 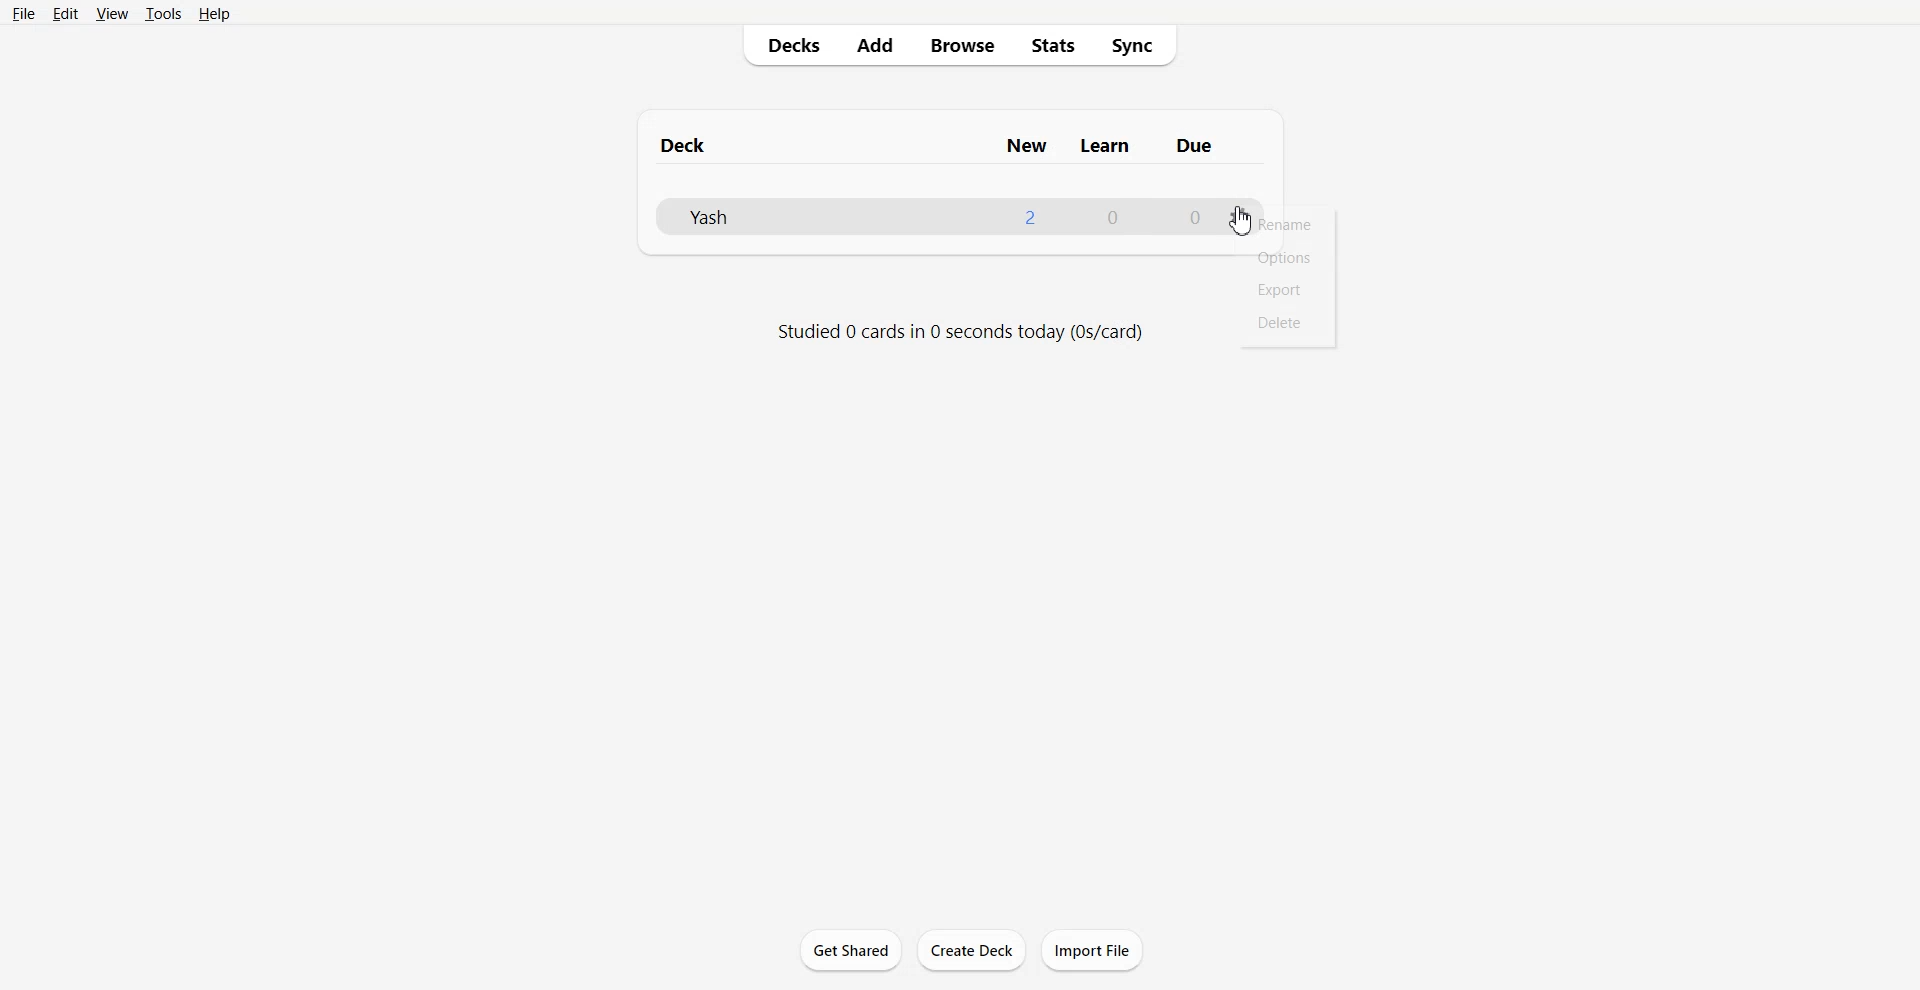 I want to click on rename, so click(x=1291, y=226).